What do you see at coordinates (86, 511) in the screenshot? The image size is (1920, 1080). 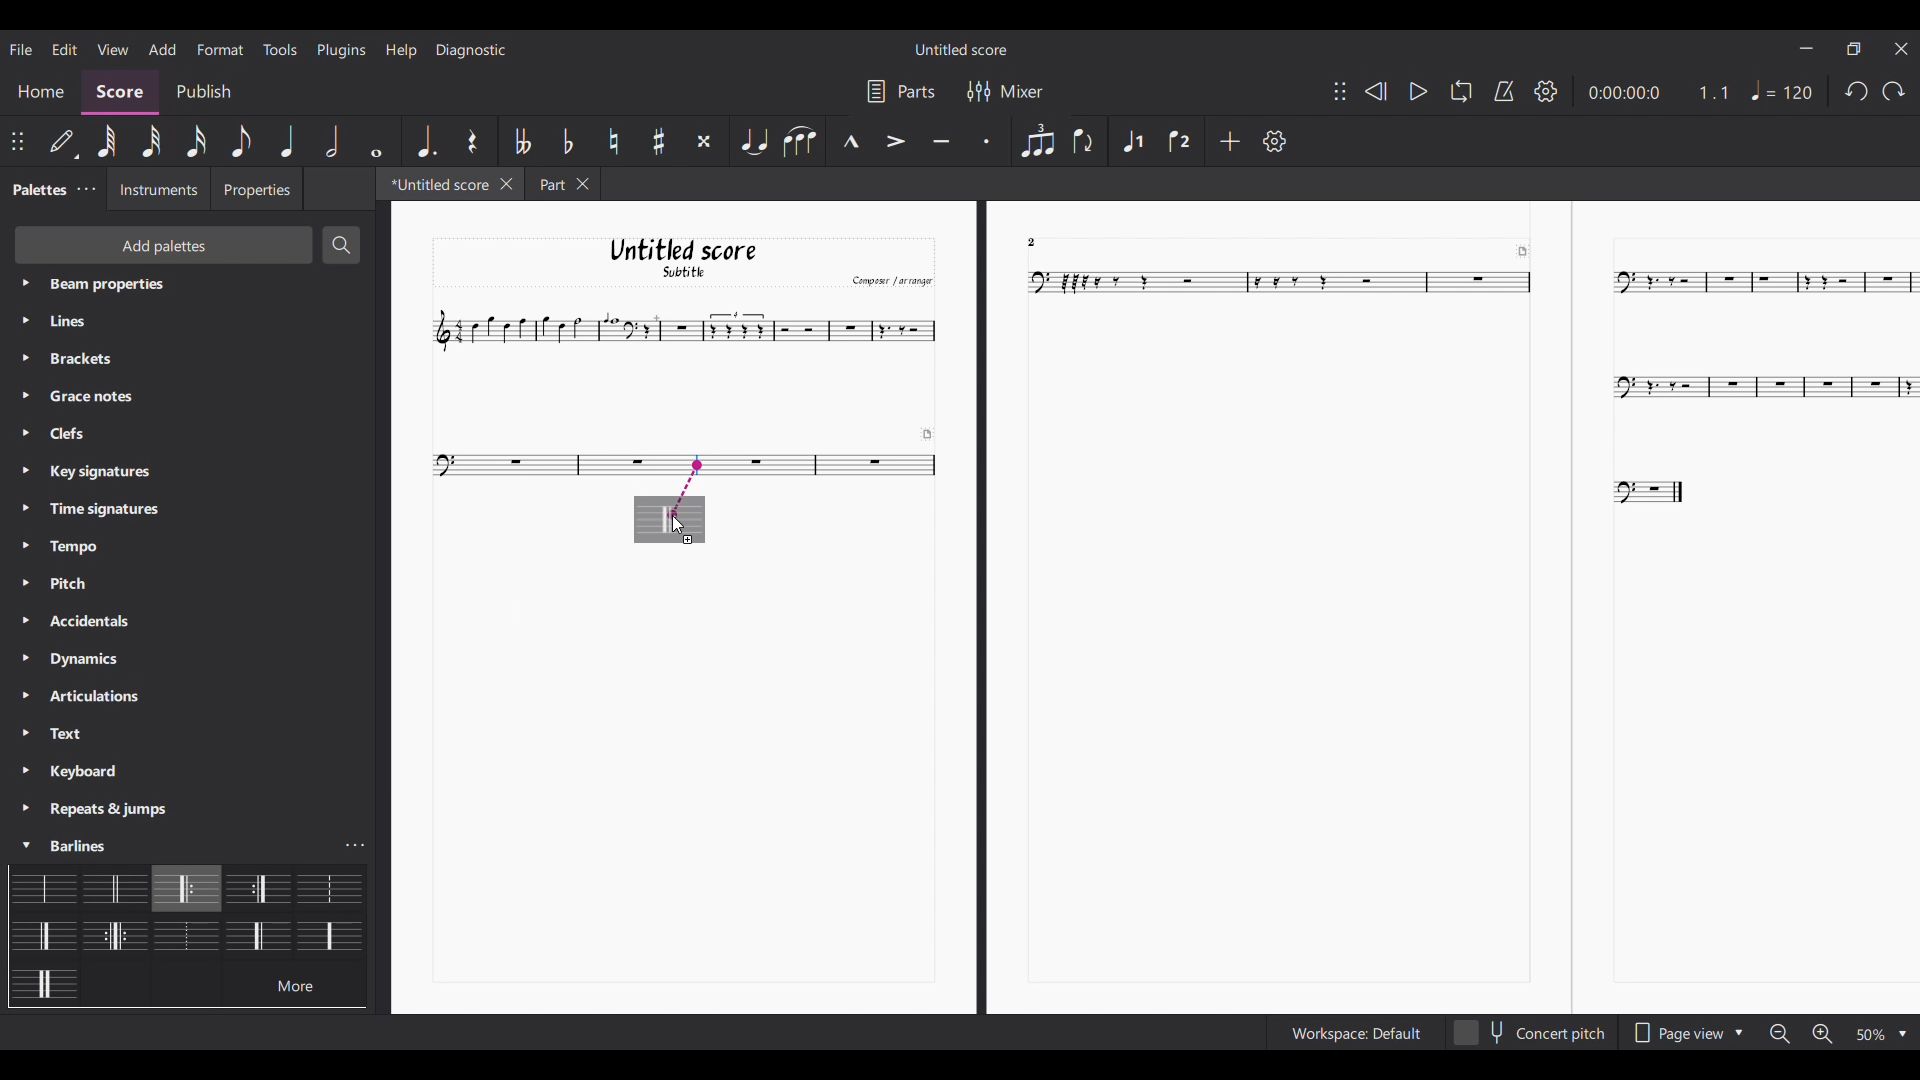 I see `Palette settings` at bounding box center [86, 511].